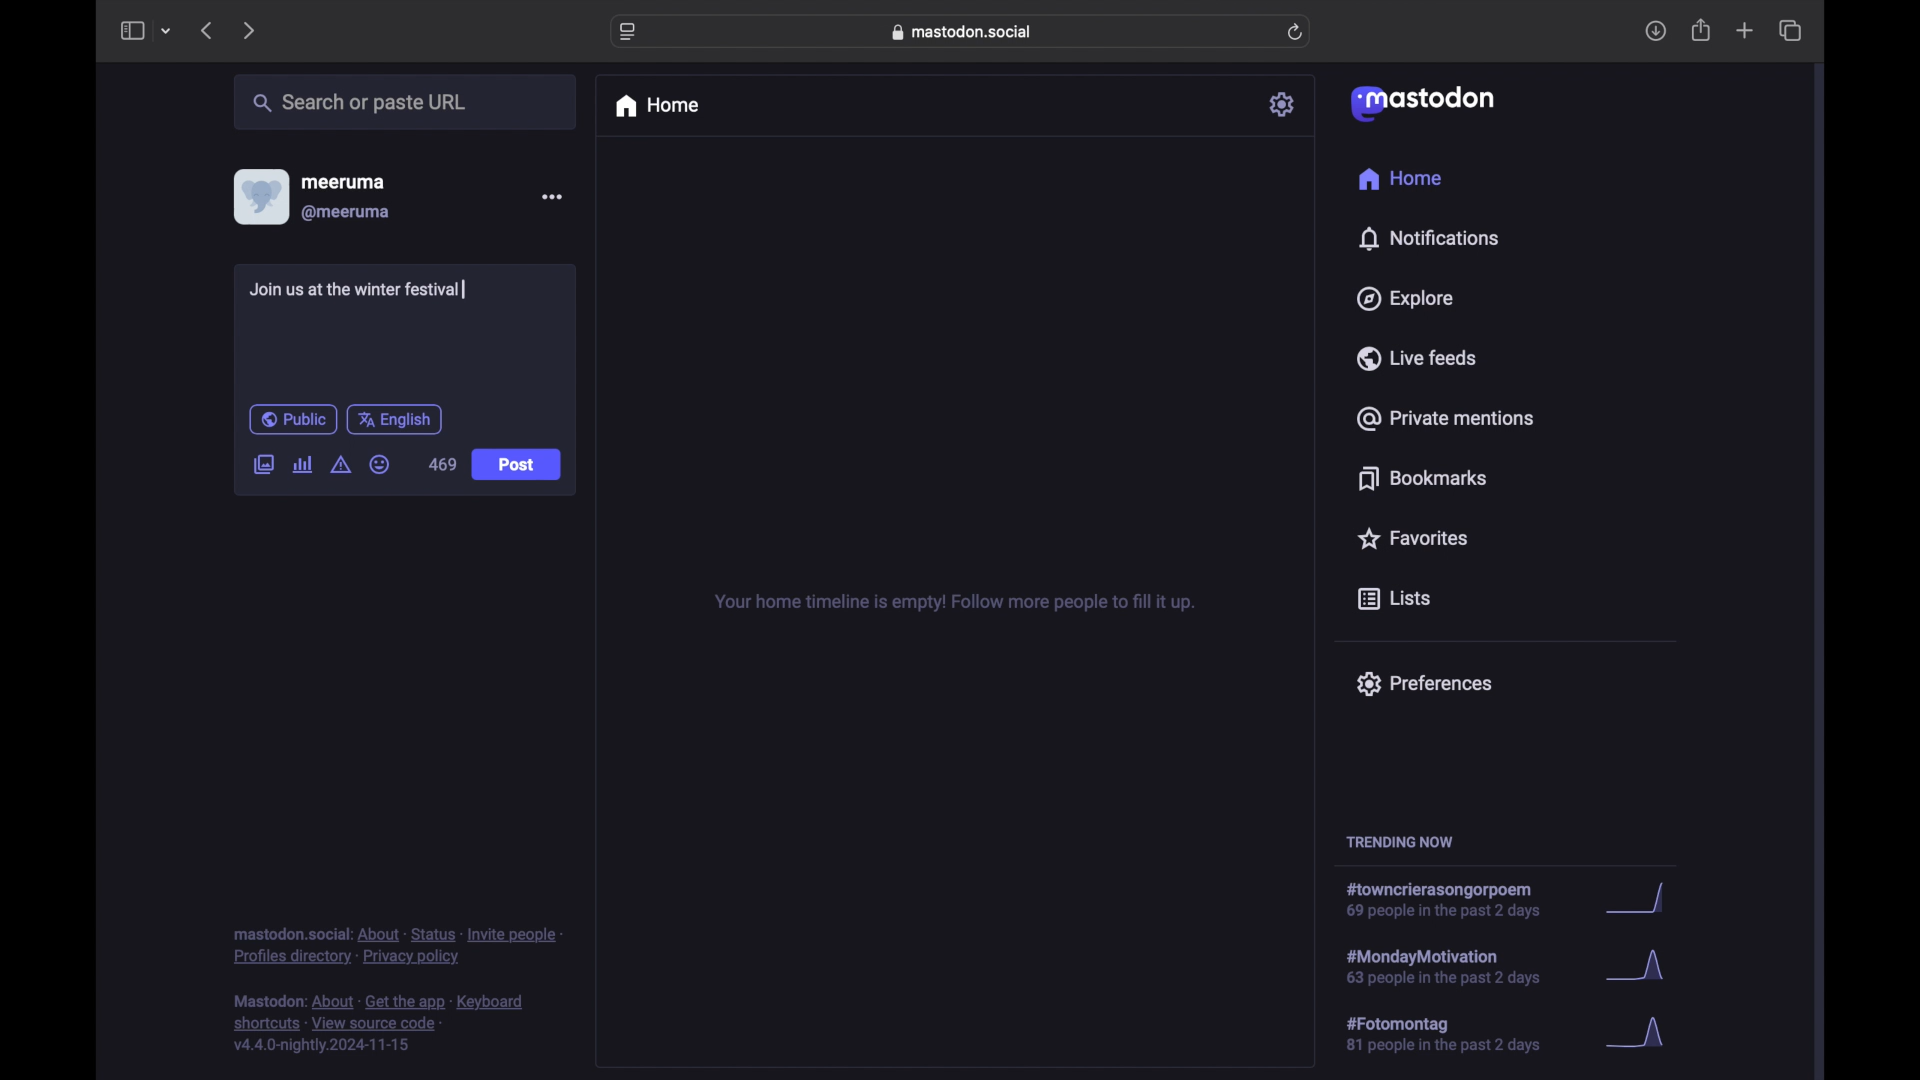 The image size is (1920, 1080). I want to click on search or paste url, so click(359, 103).